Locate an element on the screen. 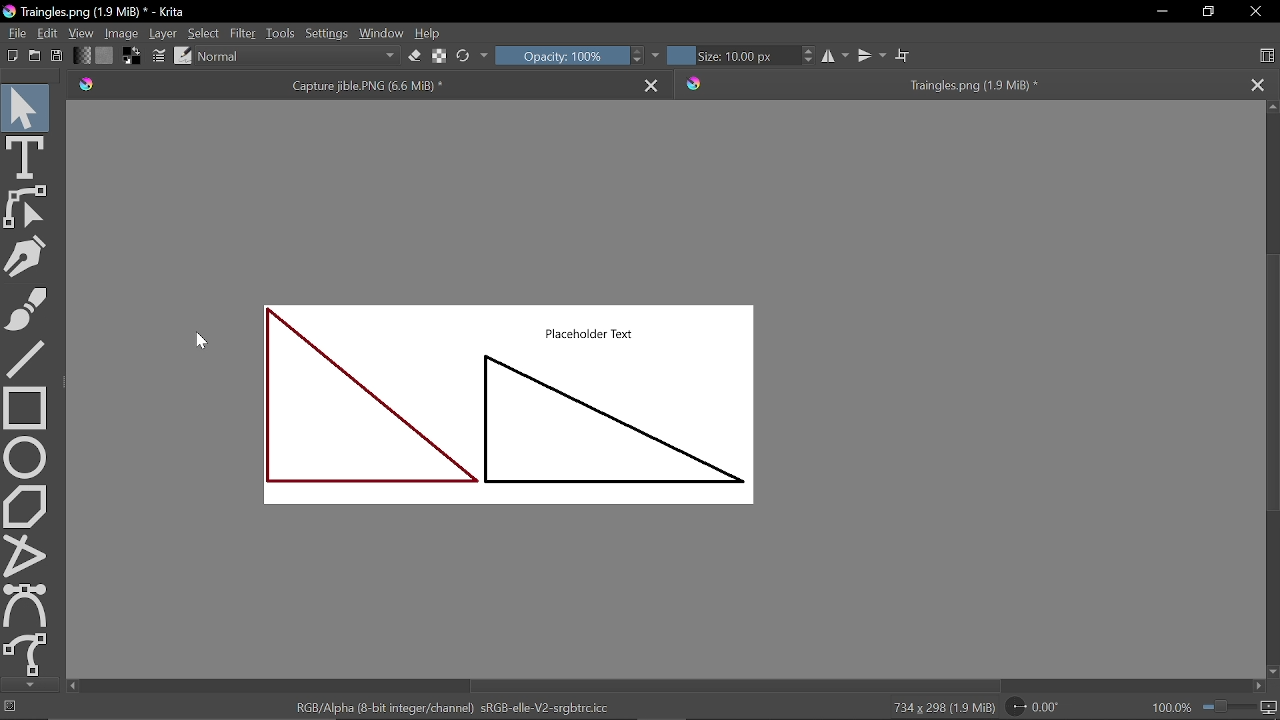 The image size is (1280, 720). Save is located at coordinates (54, 57).